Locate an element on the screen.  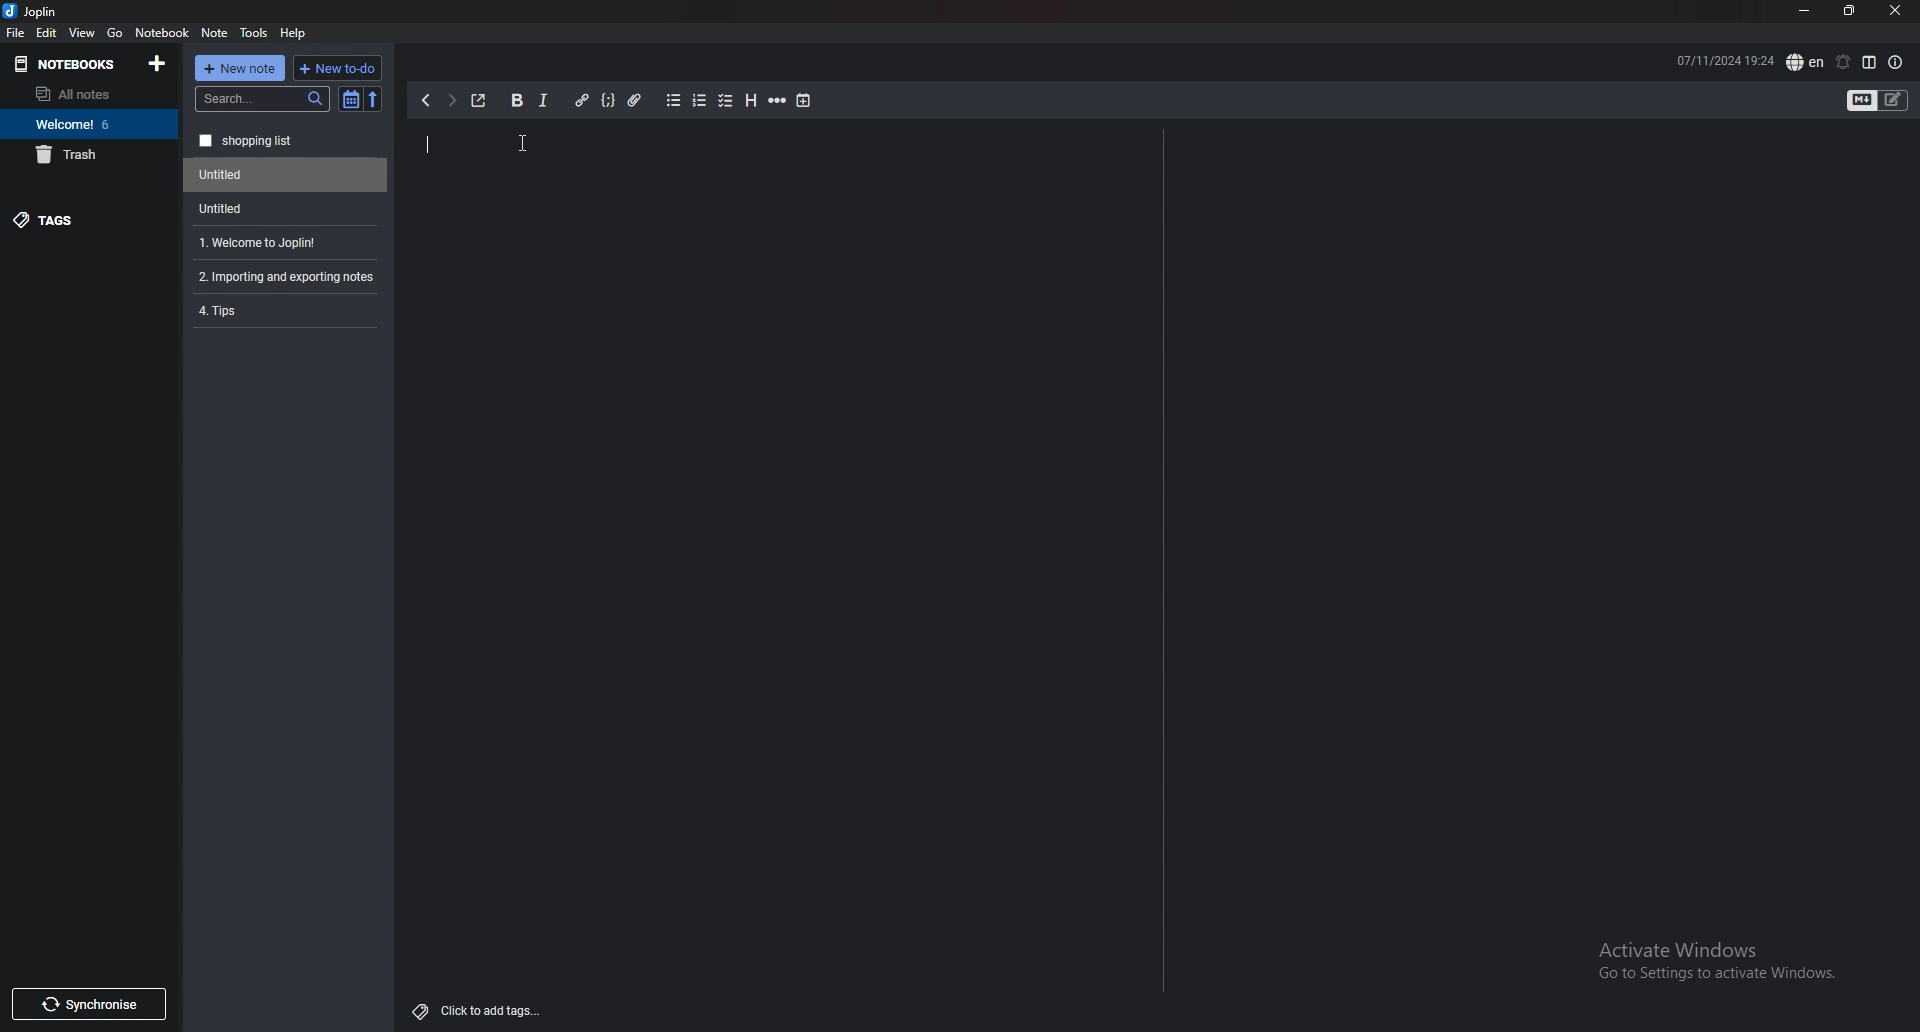
new todo is located at coordinates (335, 68).